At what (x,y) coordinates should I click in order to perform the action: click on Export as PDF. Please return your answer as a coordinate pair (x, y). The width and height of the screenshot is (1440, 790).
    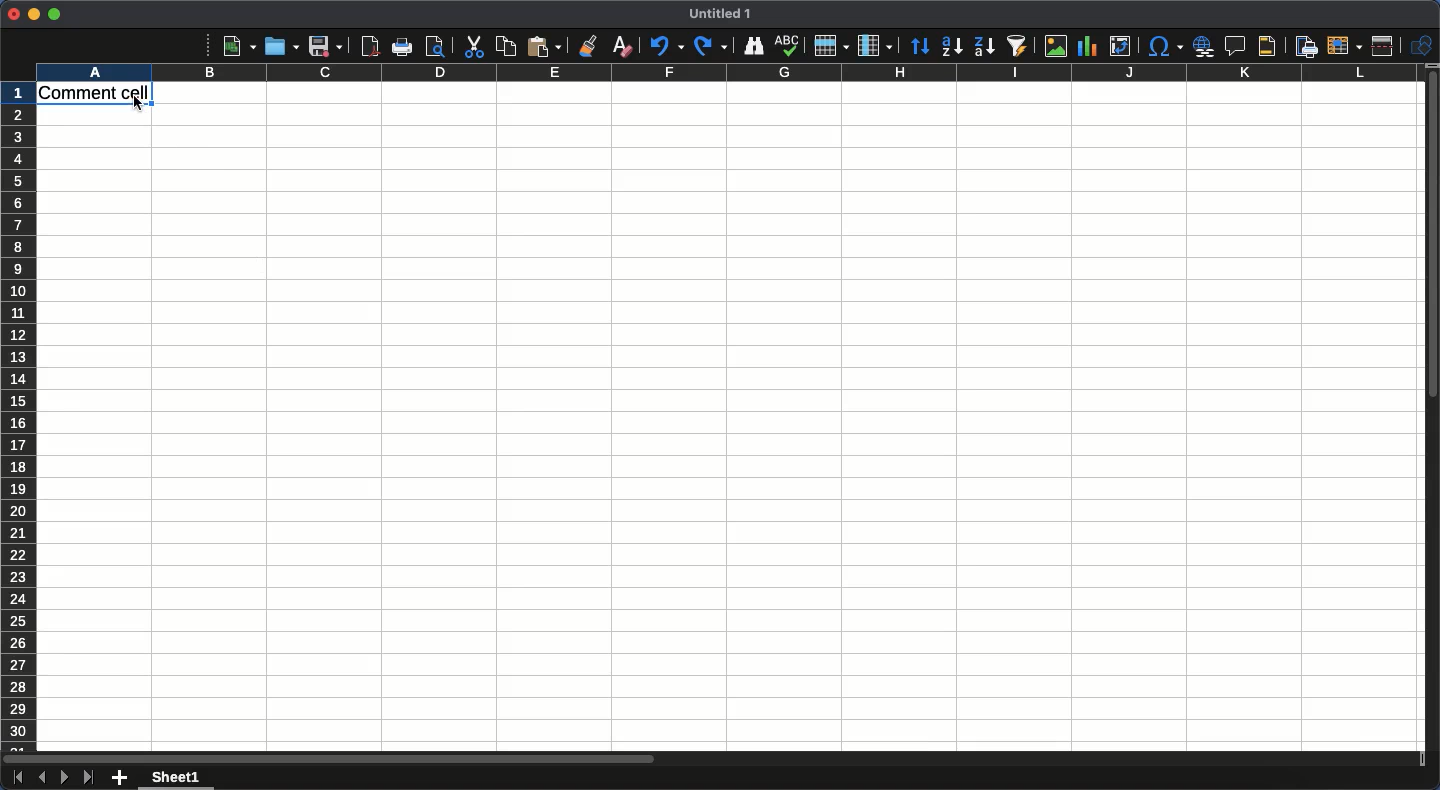
    Looking at the image, I should click on (367, 46).